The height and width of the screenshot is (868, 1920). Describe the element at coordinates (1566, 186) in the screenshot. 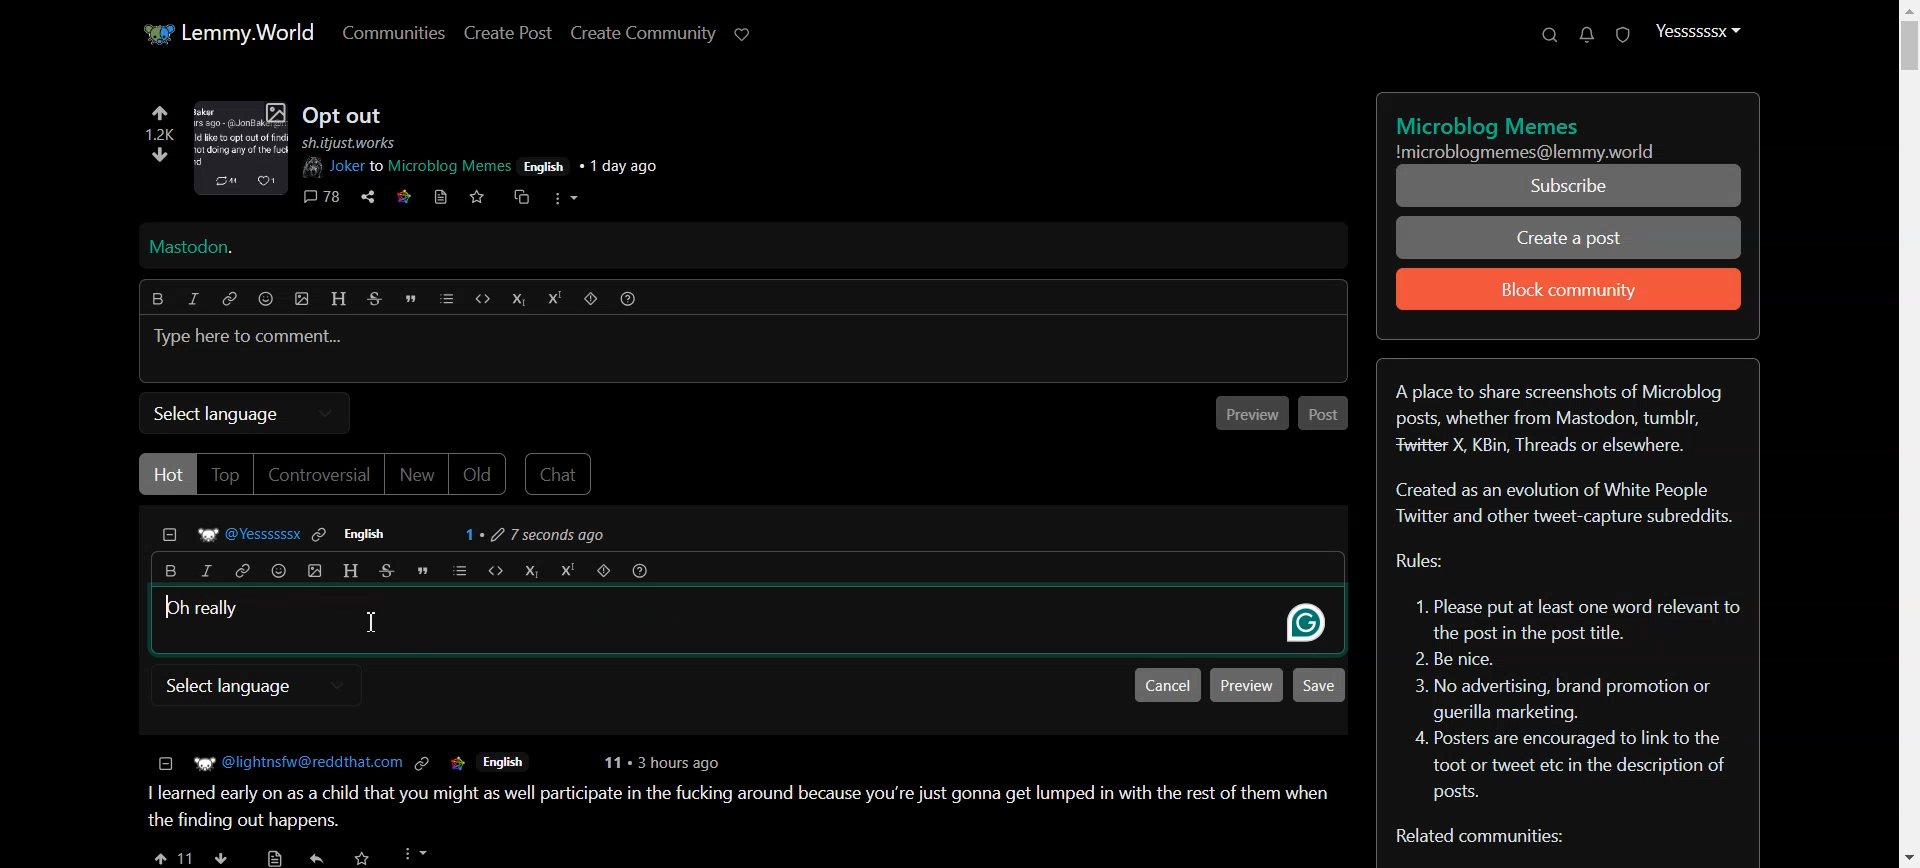

I see `Subscribe` at that location.